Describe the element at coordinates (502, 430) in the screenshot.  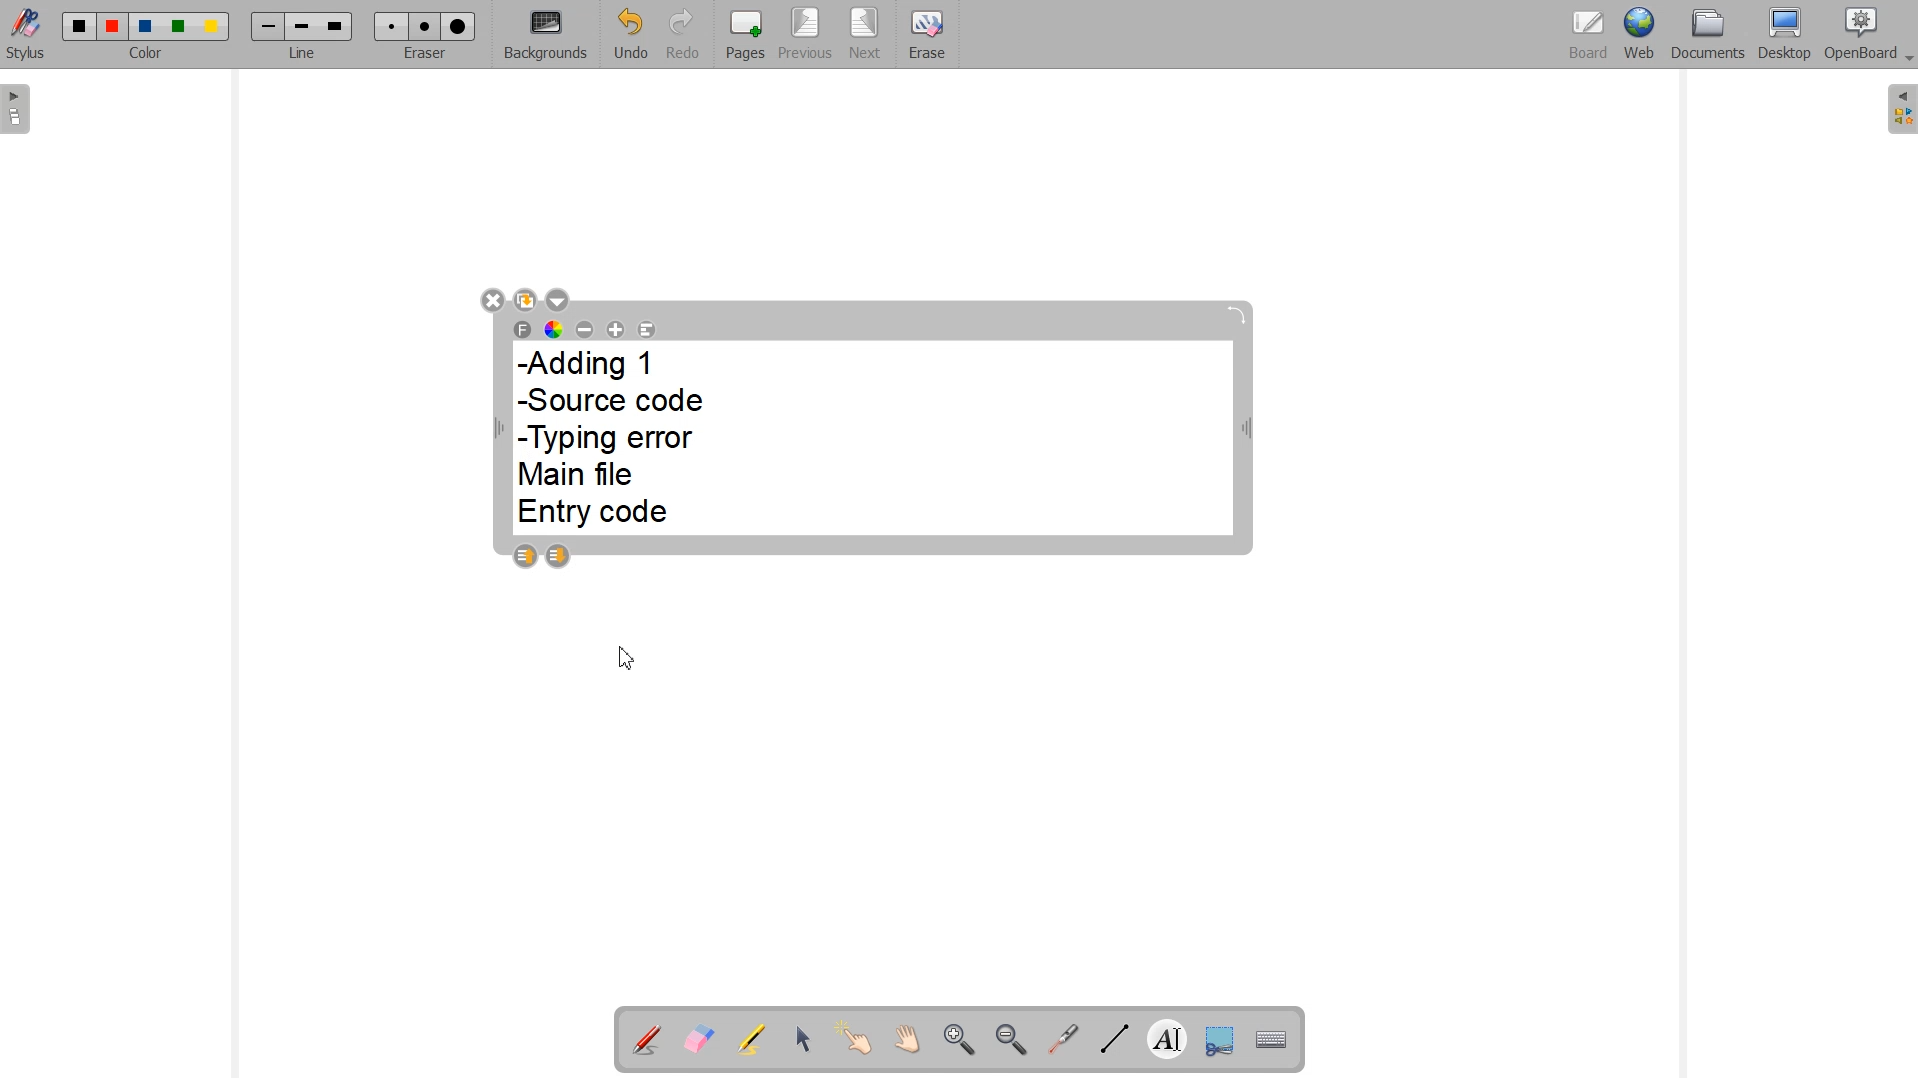
I see `Width Adjustable` at that location.